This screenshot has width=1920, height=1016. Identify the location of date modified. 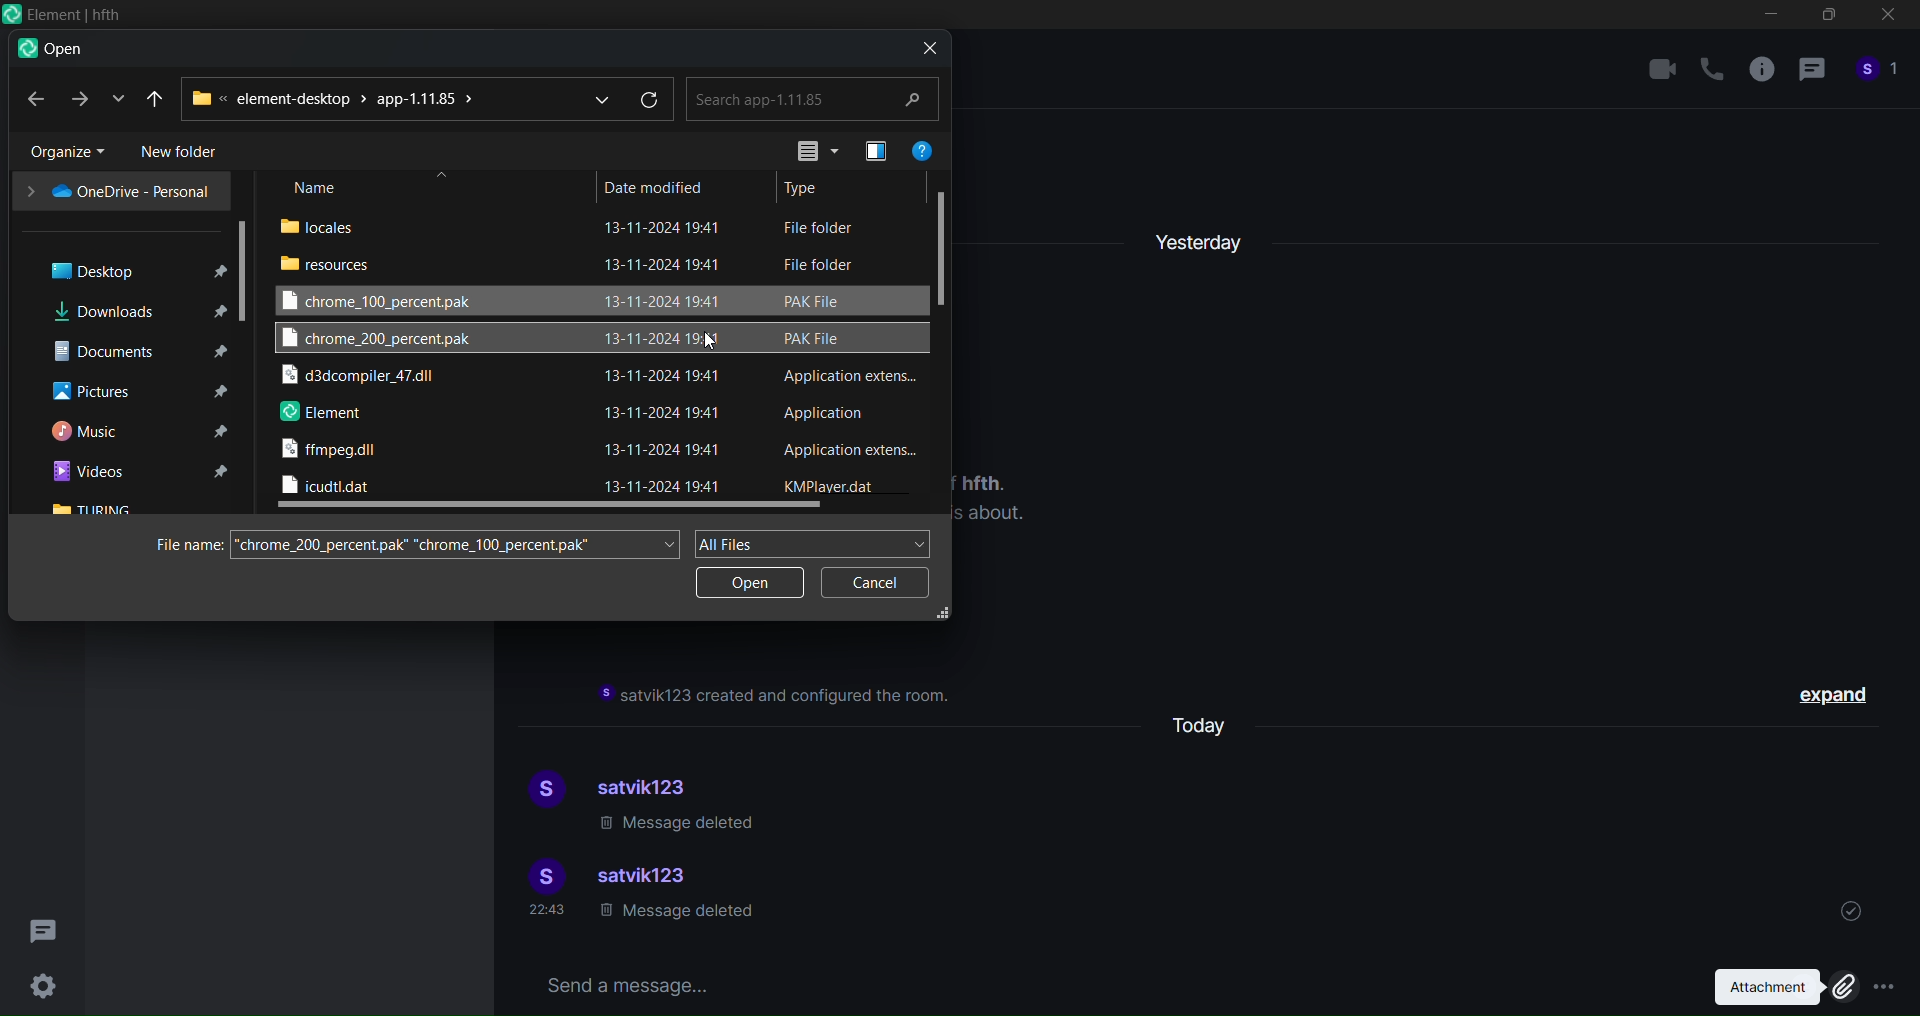
(655, 185).